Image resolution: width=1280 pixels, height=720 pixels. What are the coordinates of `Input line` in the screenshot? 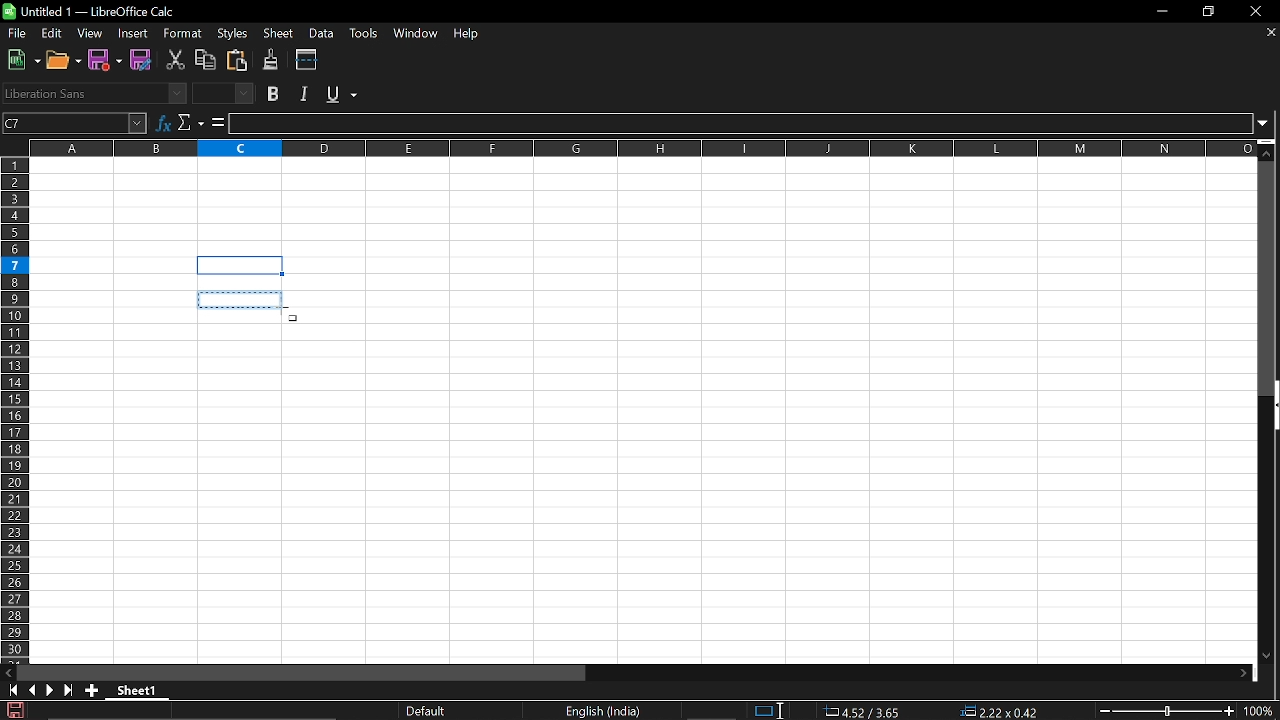 It's located at (741, 124).